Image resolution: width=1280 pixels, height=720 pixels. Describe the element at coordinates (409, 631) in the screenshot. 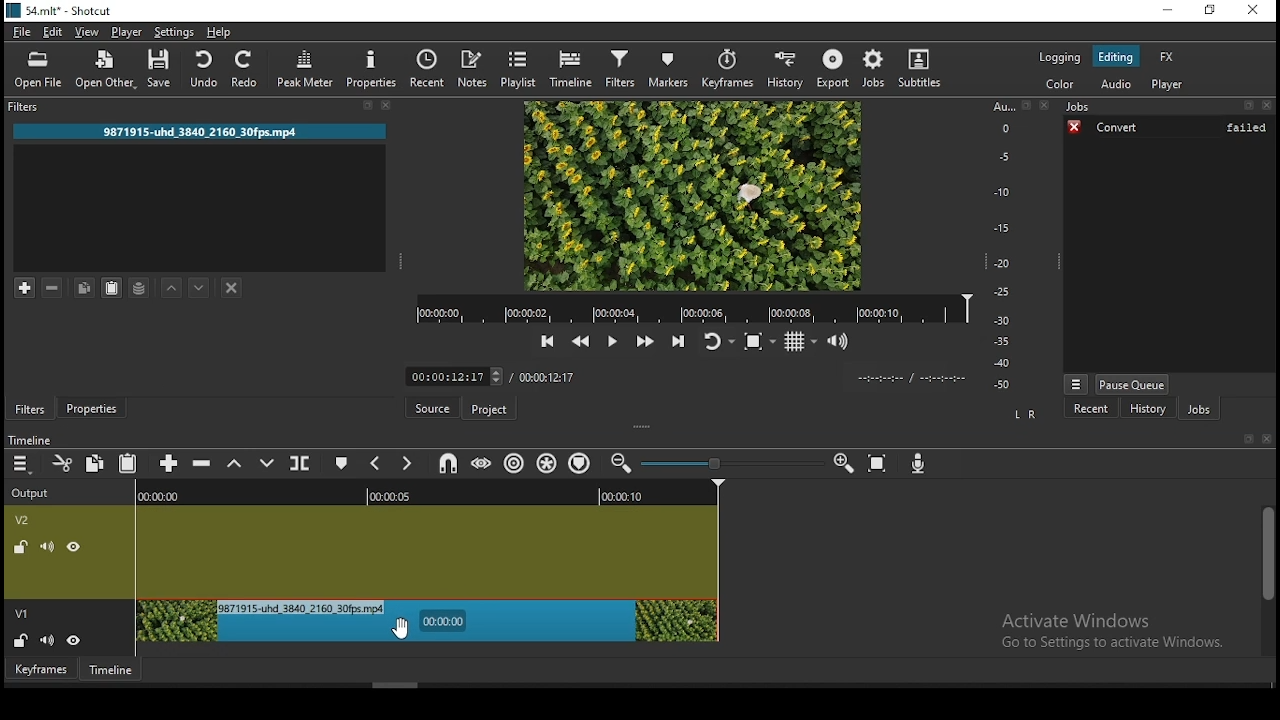

I see `cursor` at that location.